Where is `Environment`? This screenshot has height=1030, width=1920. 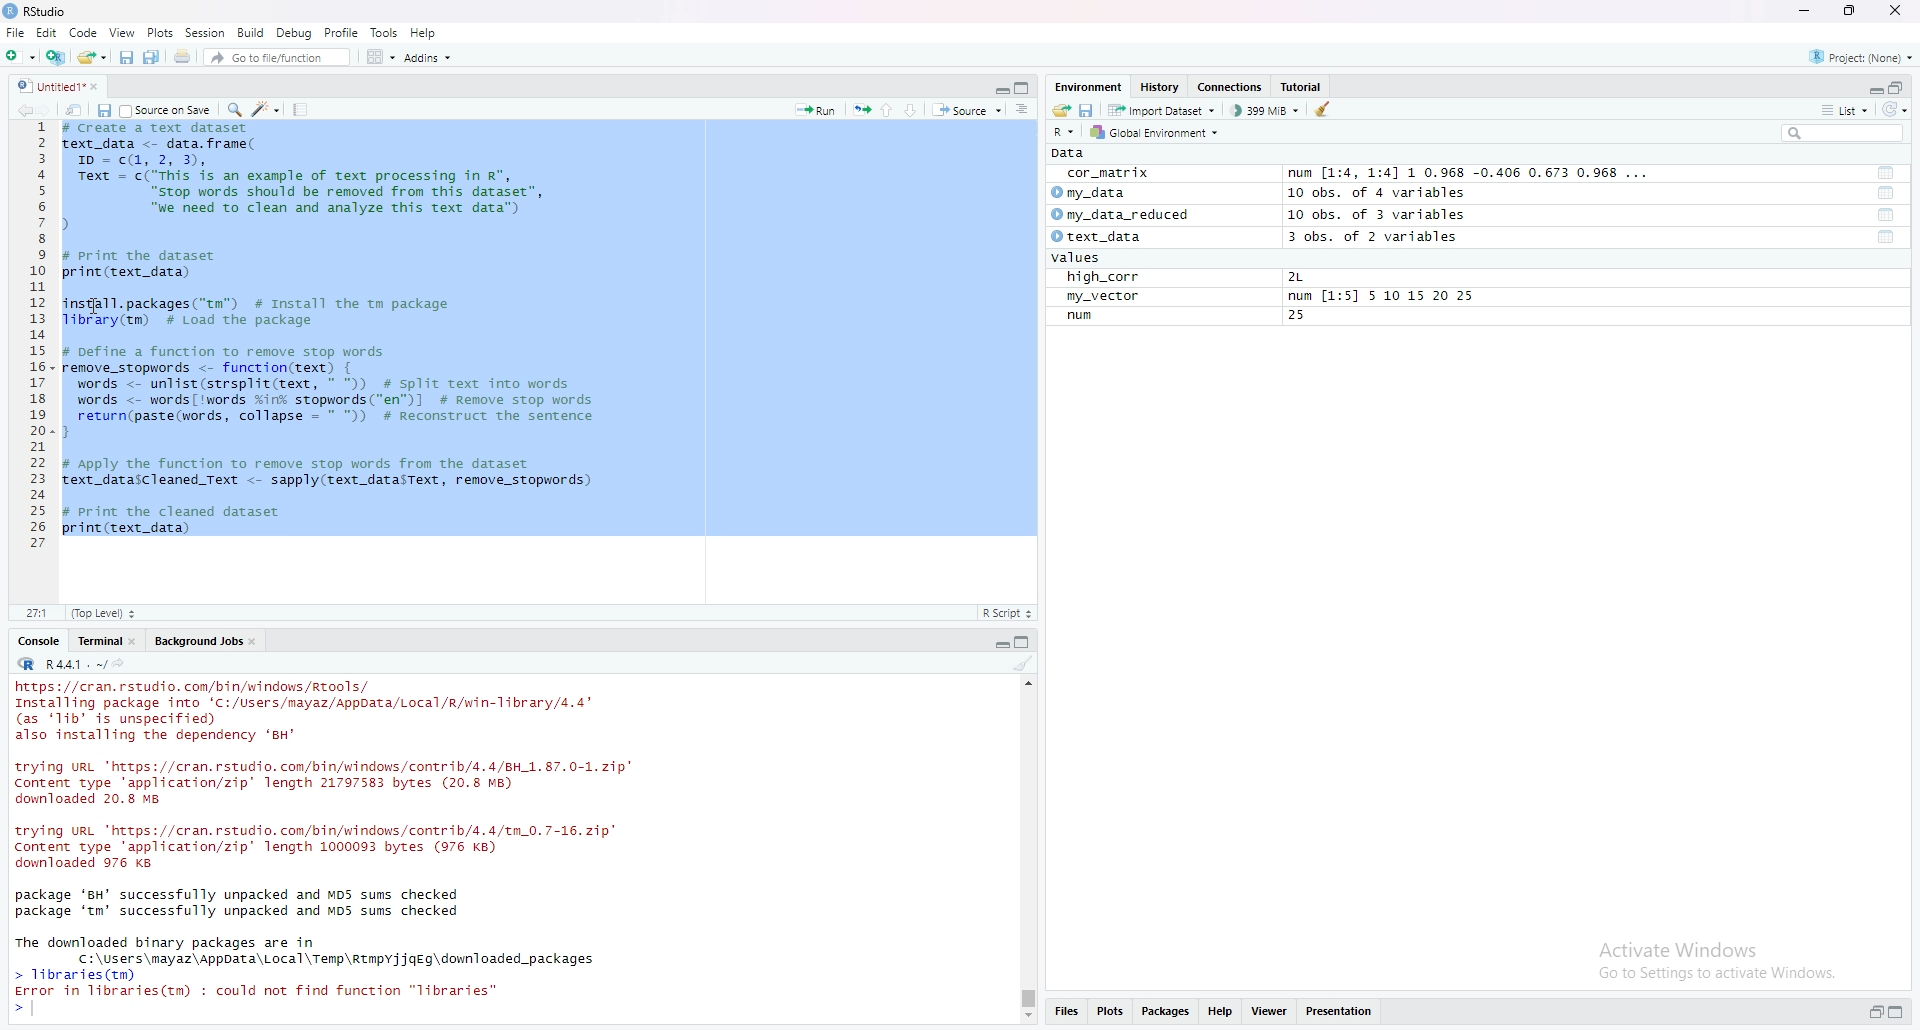
Environment is located at coordinates (1090, 86).